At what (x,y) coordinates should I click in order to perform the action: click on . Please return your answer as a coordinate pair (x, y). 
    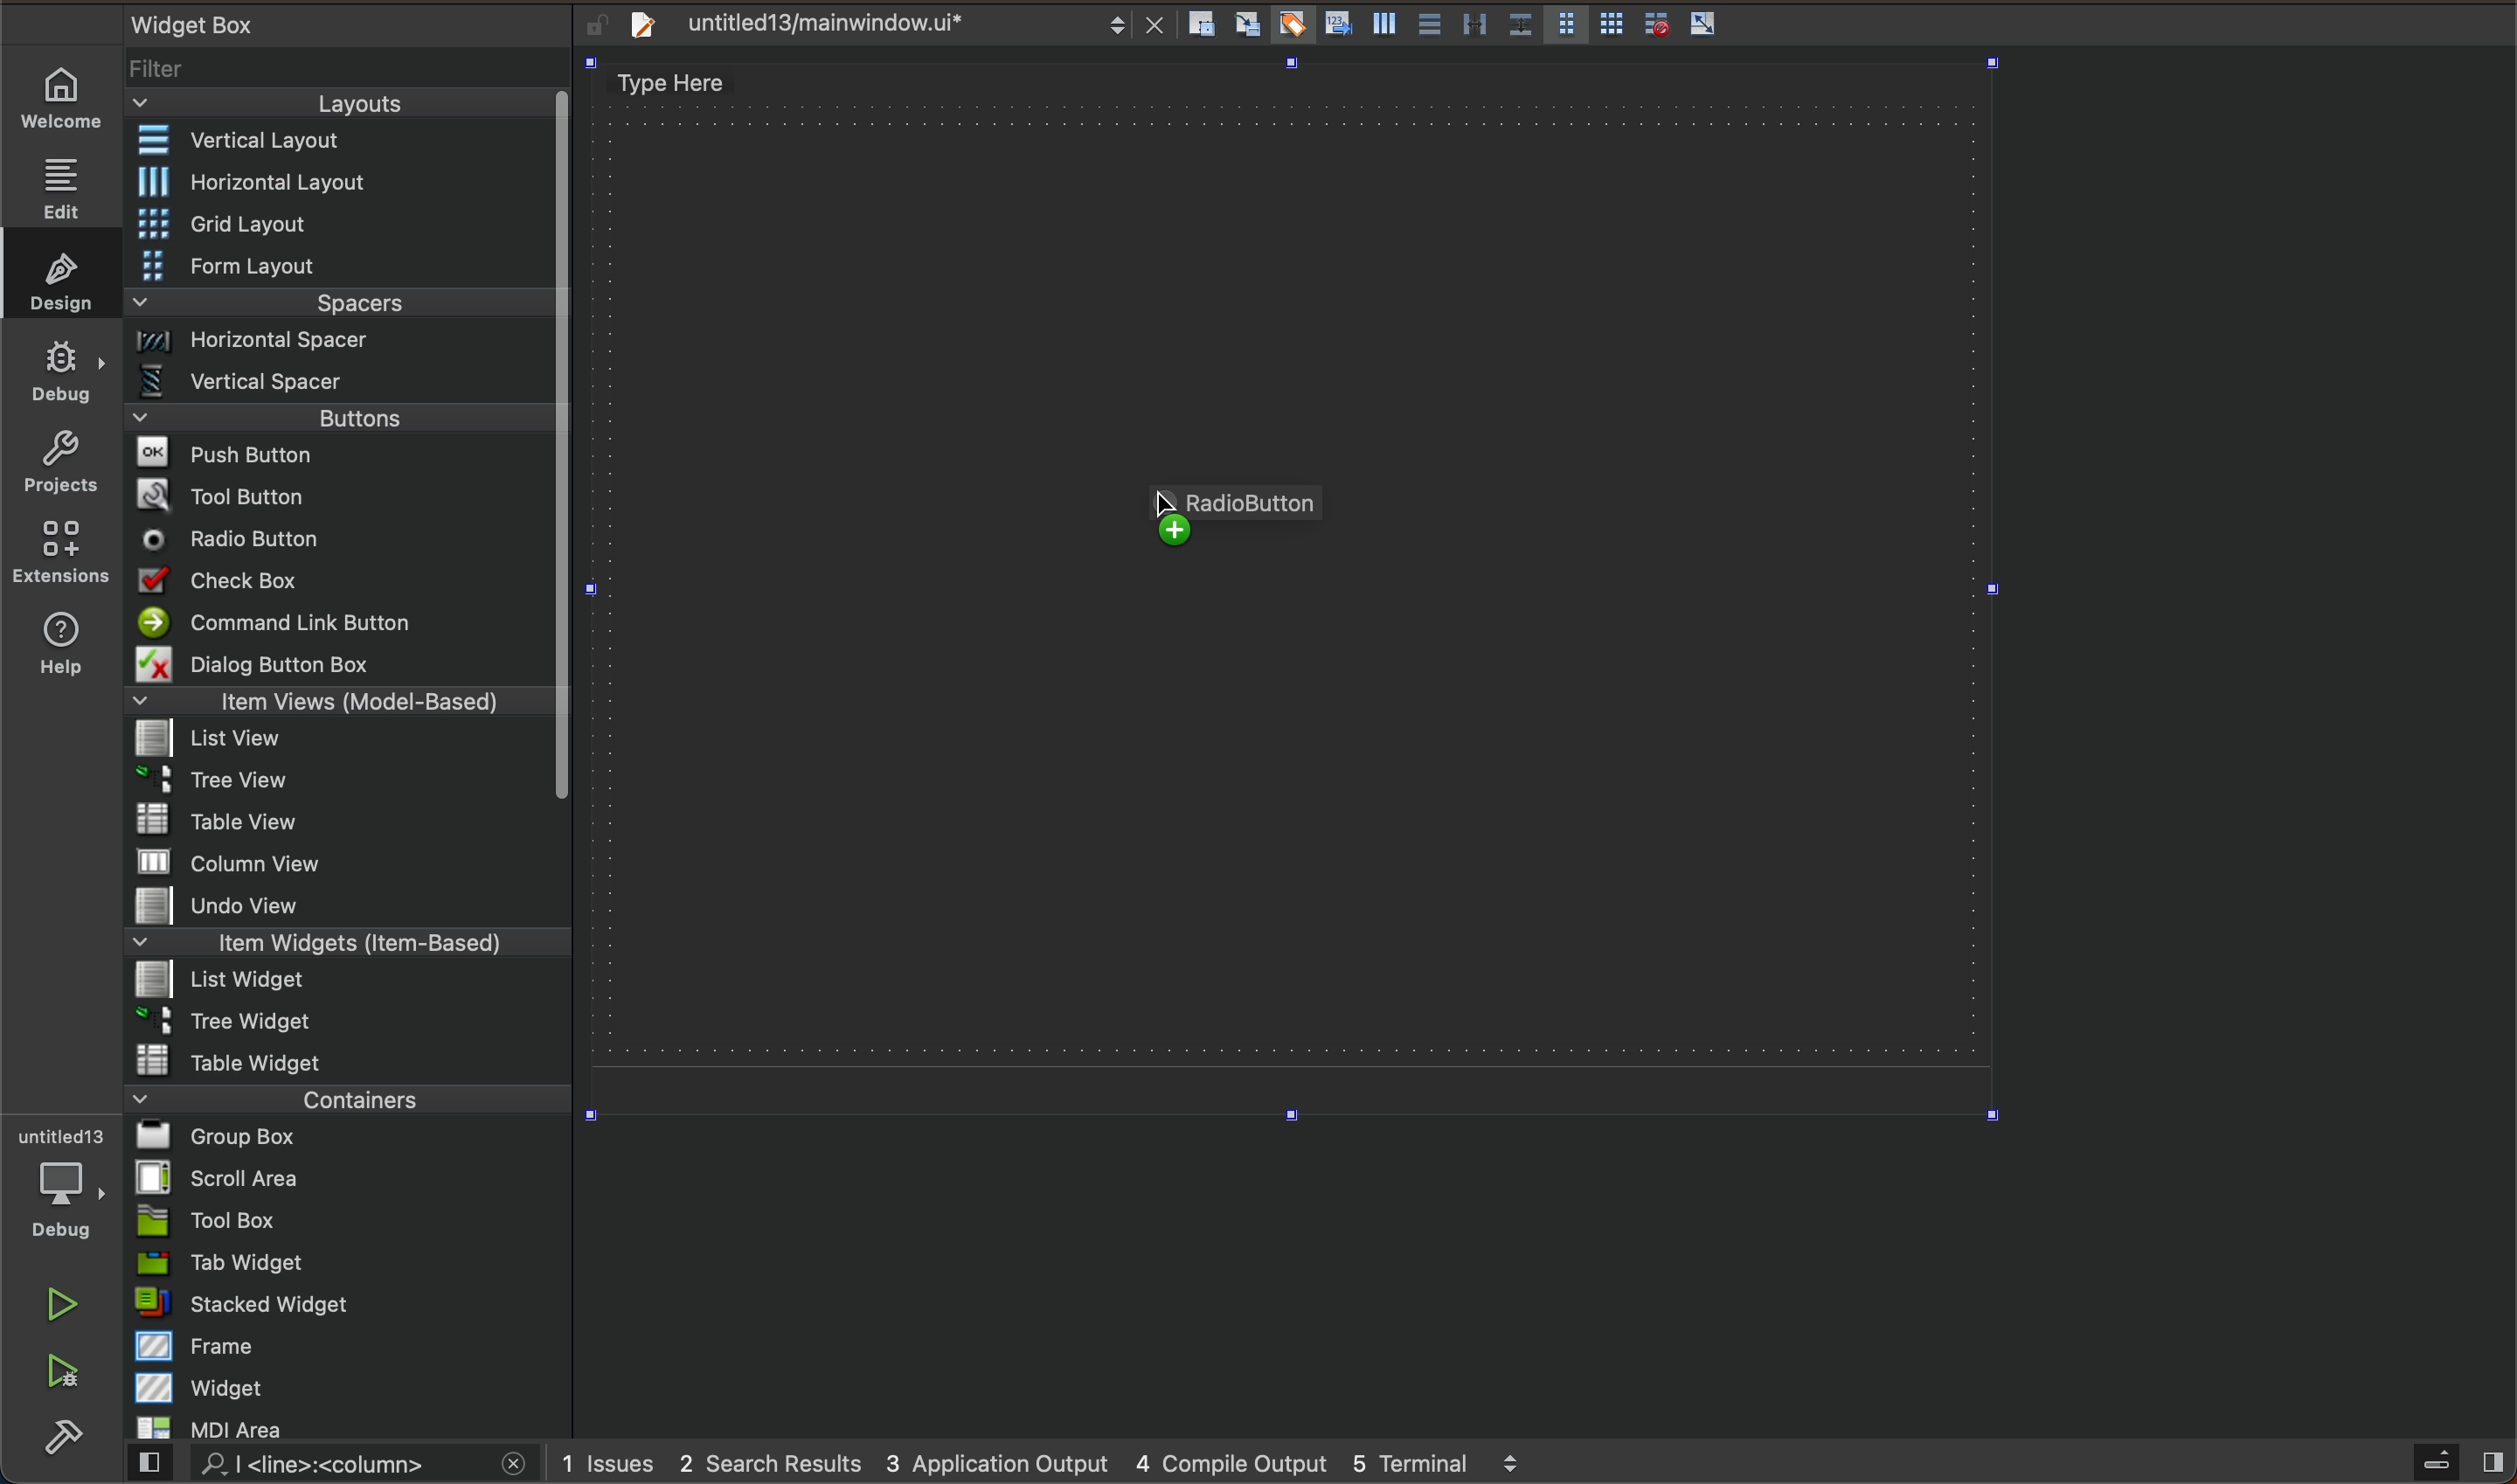
    Looking at the image, I should click on (343, 226).